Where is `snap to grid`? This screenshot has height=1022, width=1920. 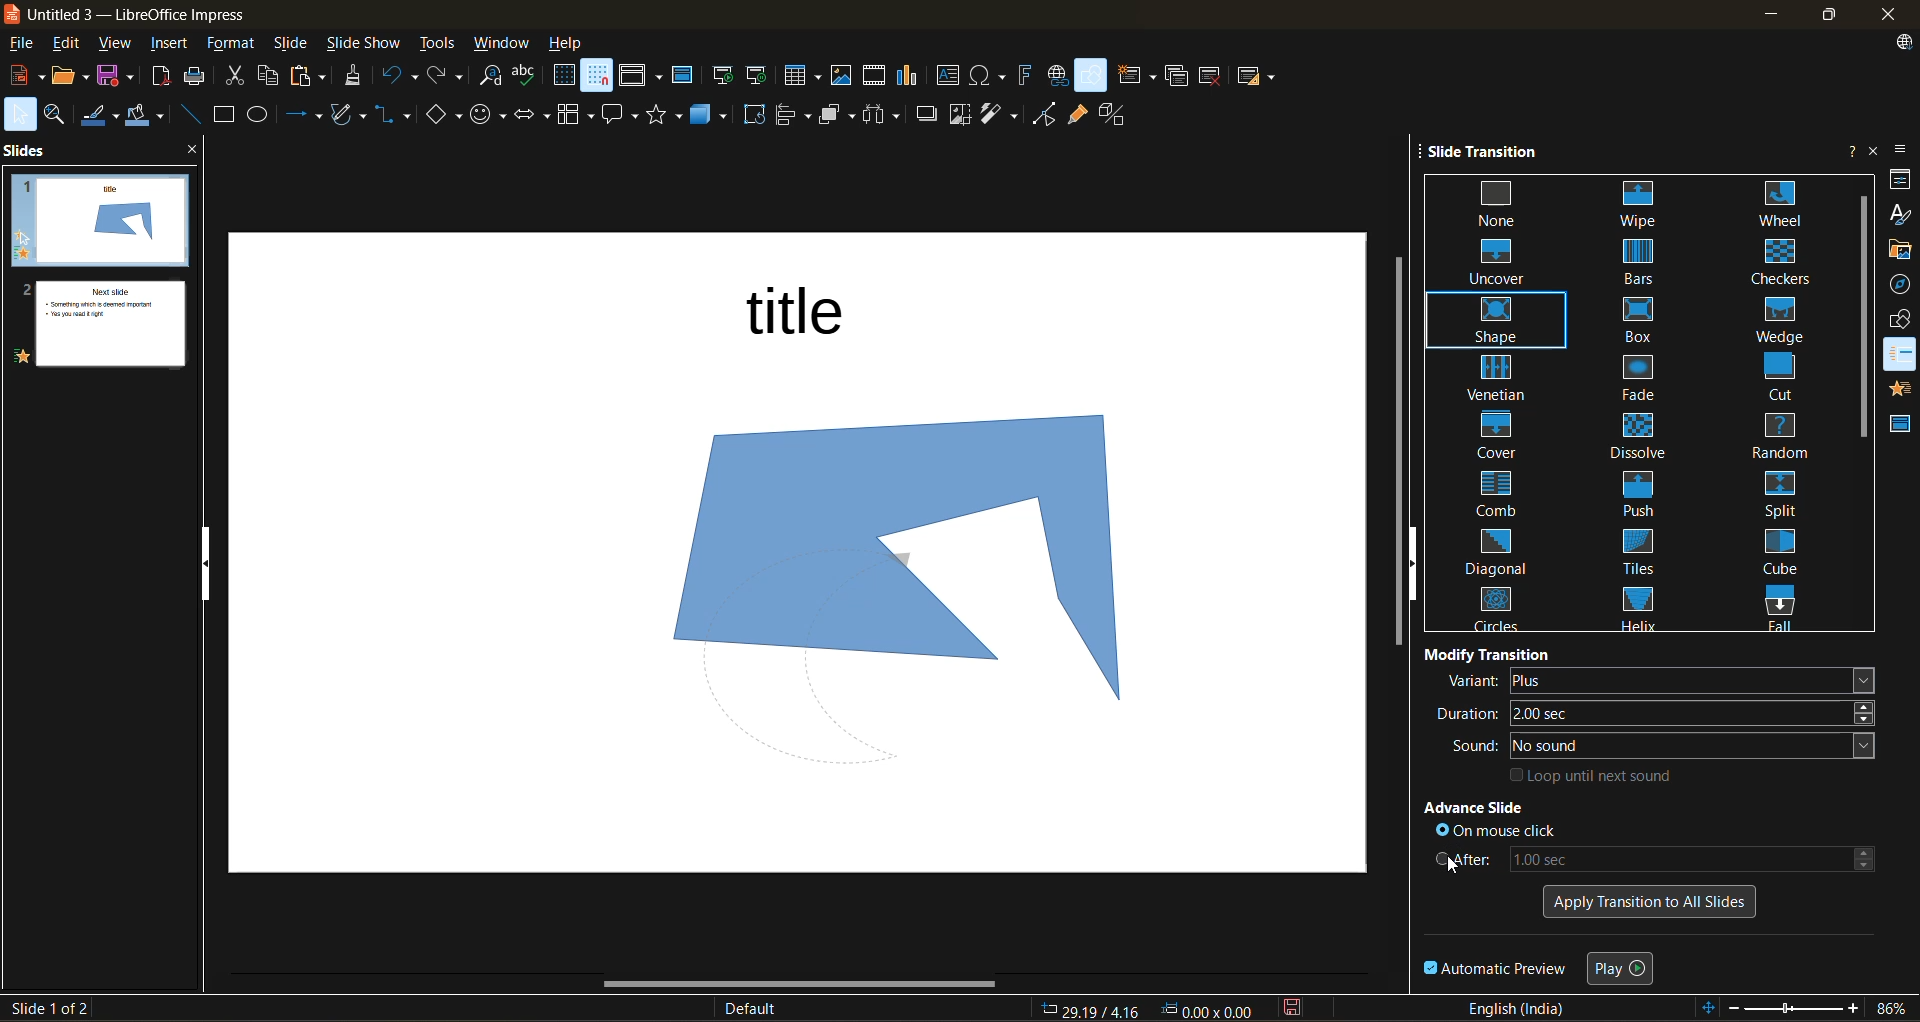
snap to grid is located at coordinates (598, 77).